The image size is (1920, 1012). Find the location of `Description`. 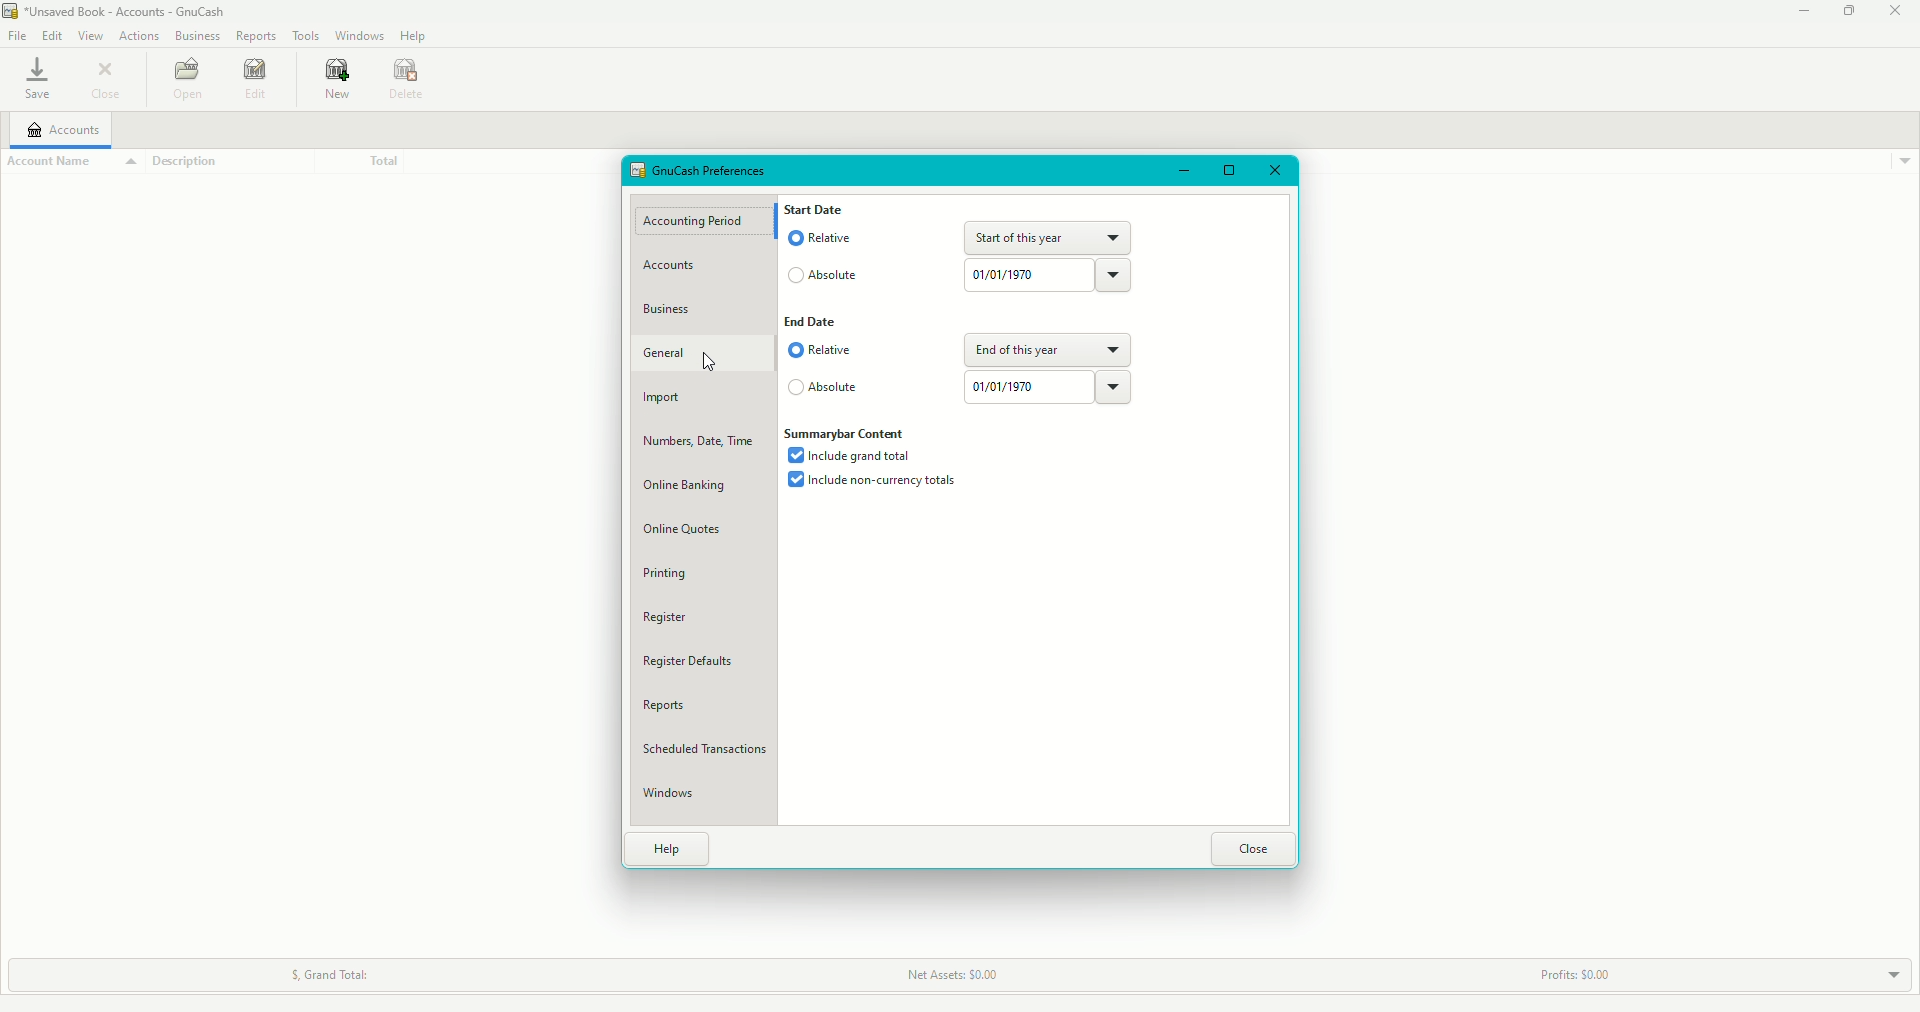

Description is located at coordinates (196, 162).